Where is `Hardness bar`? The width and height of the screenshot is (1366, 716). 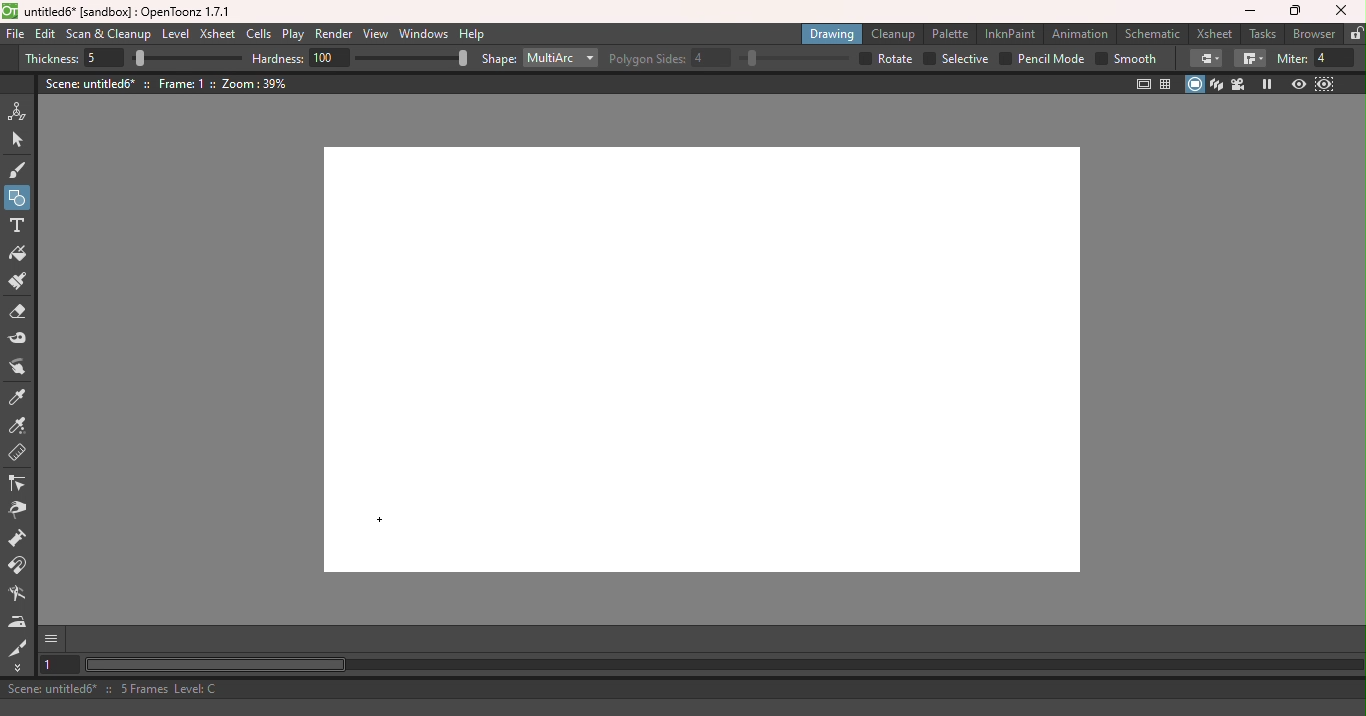 Hardness bar is located at coordinates (412, 58).